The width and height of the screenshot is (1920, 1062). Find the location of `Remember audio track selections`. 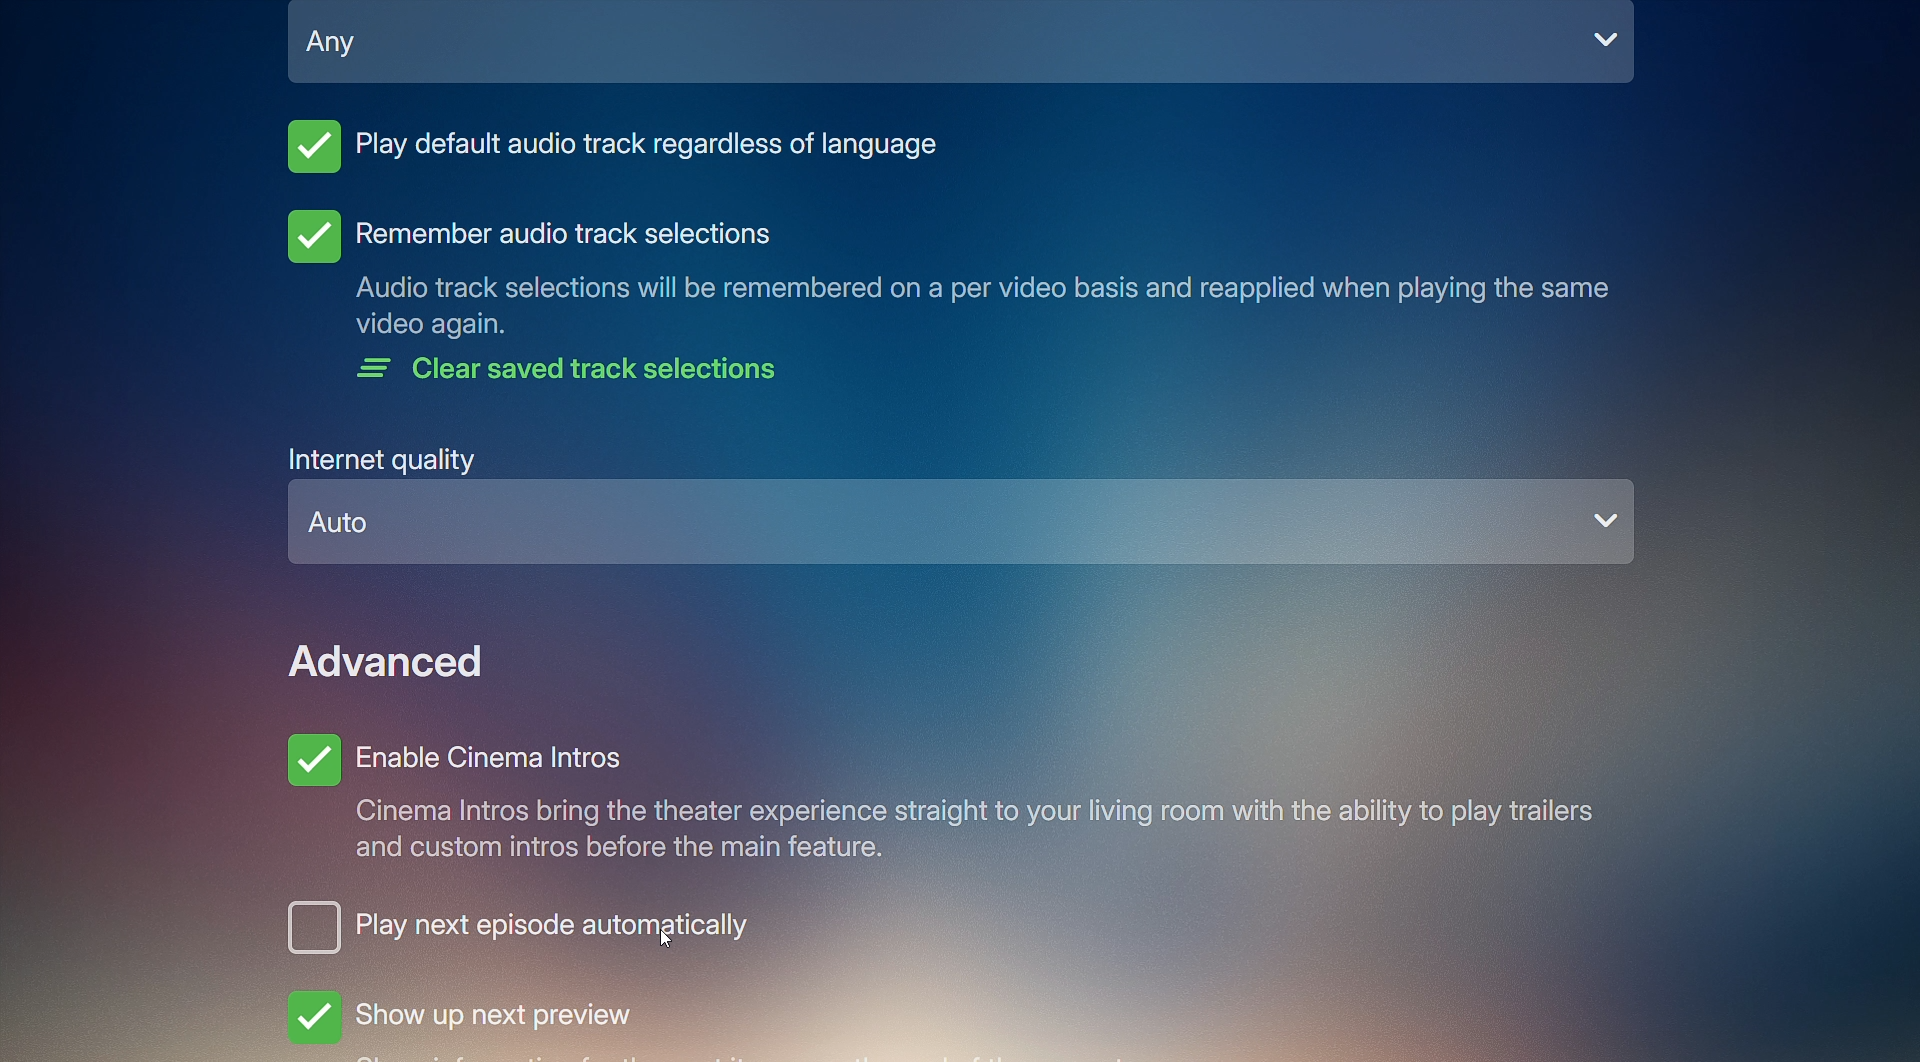

Remember audio track selections is located at coordinates (527, 235).